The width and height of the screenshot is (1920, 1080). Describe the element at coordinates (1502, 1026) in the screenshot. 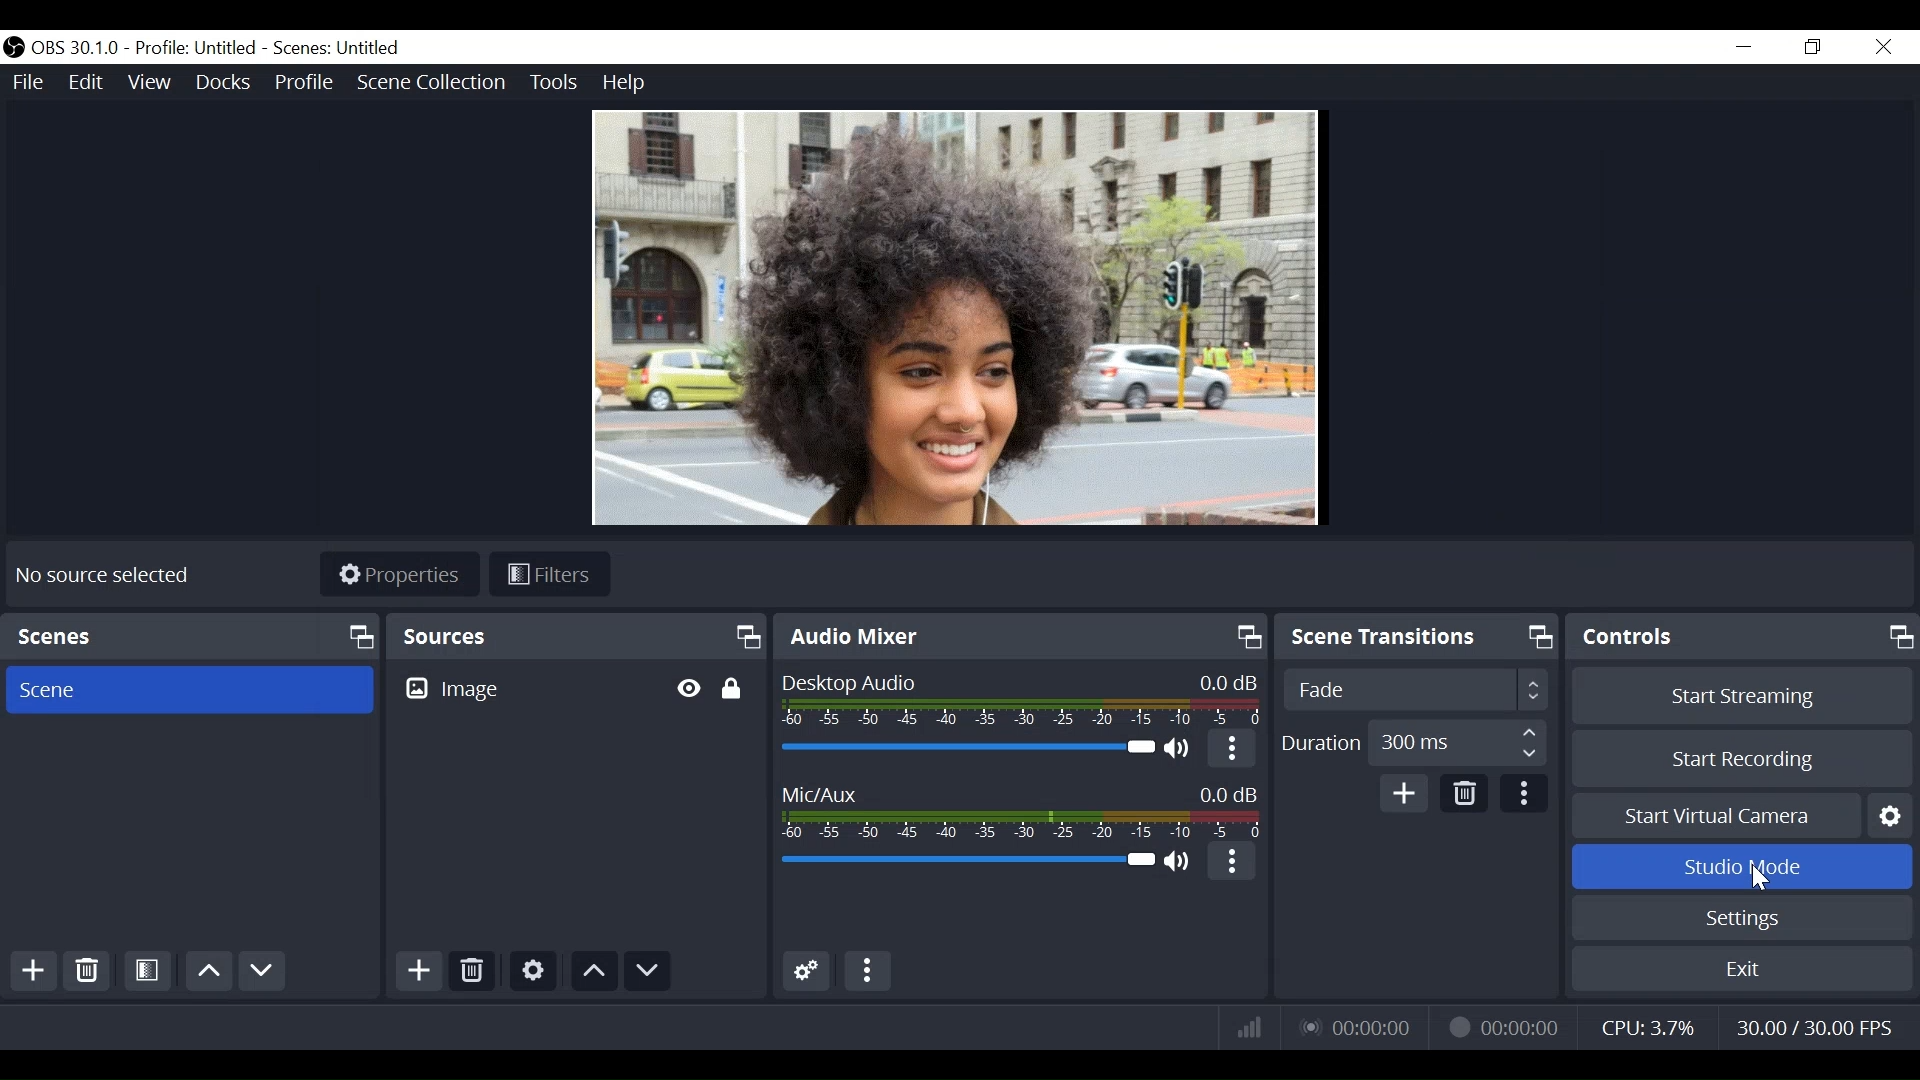

I see `Recording Status` at that location.